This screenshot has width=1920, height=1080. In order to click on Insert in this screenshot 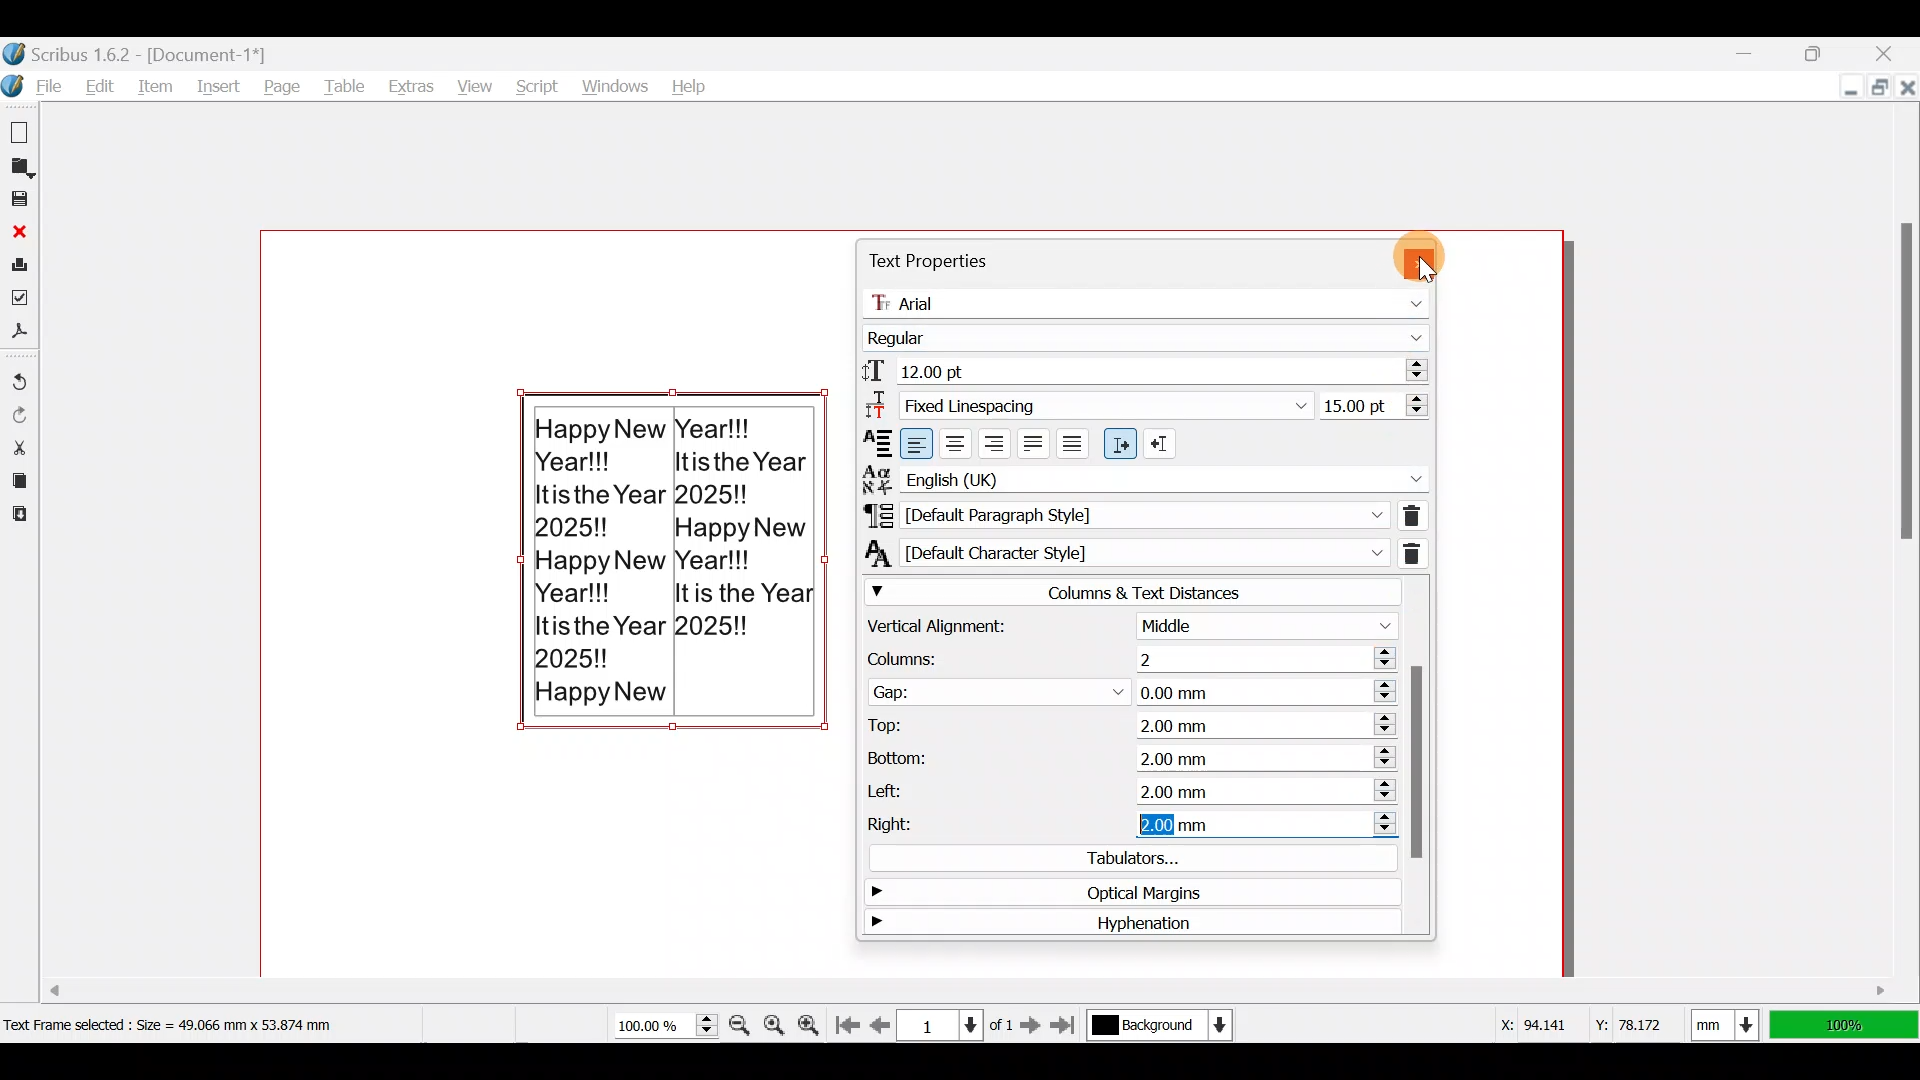, I will do `click(222, 86)`.